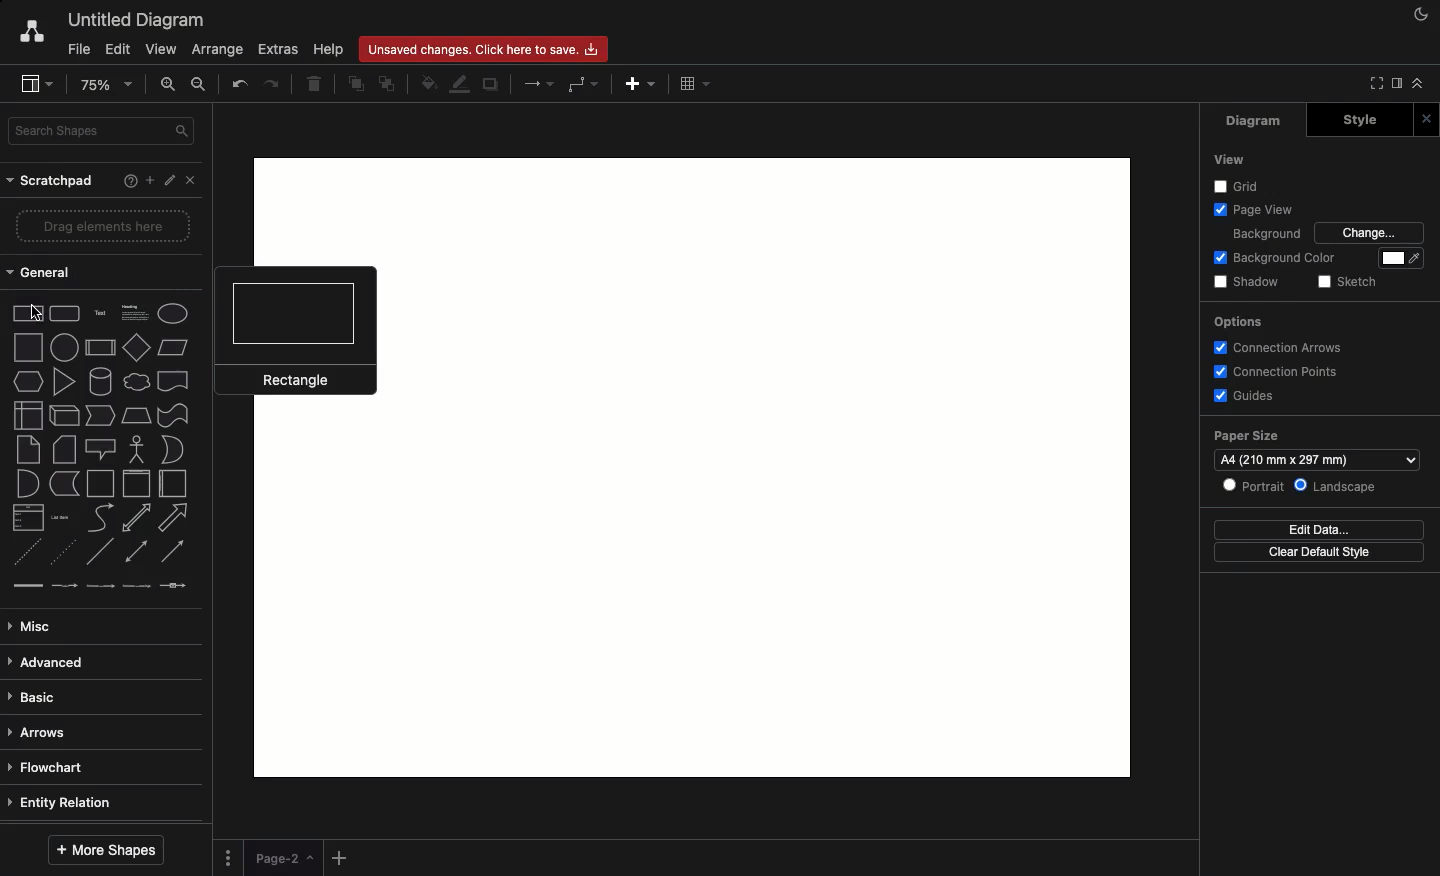 The width and height of the screenshot is (1440, 876). I want to click on Redo, so click(274, 87).